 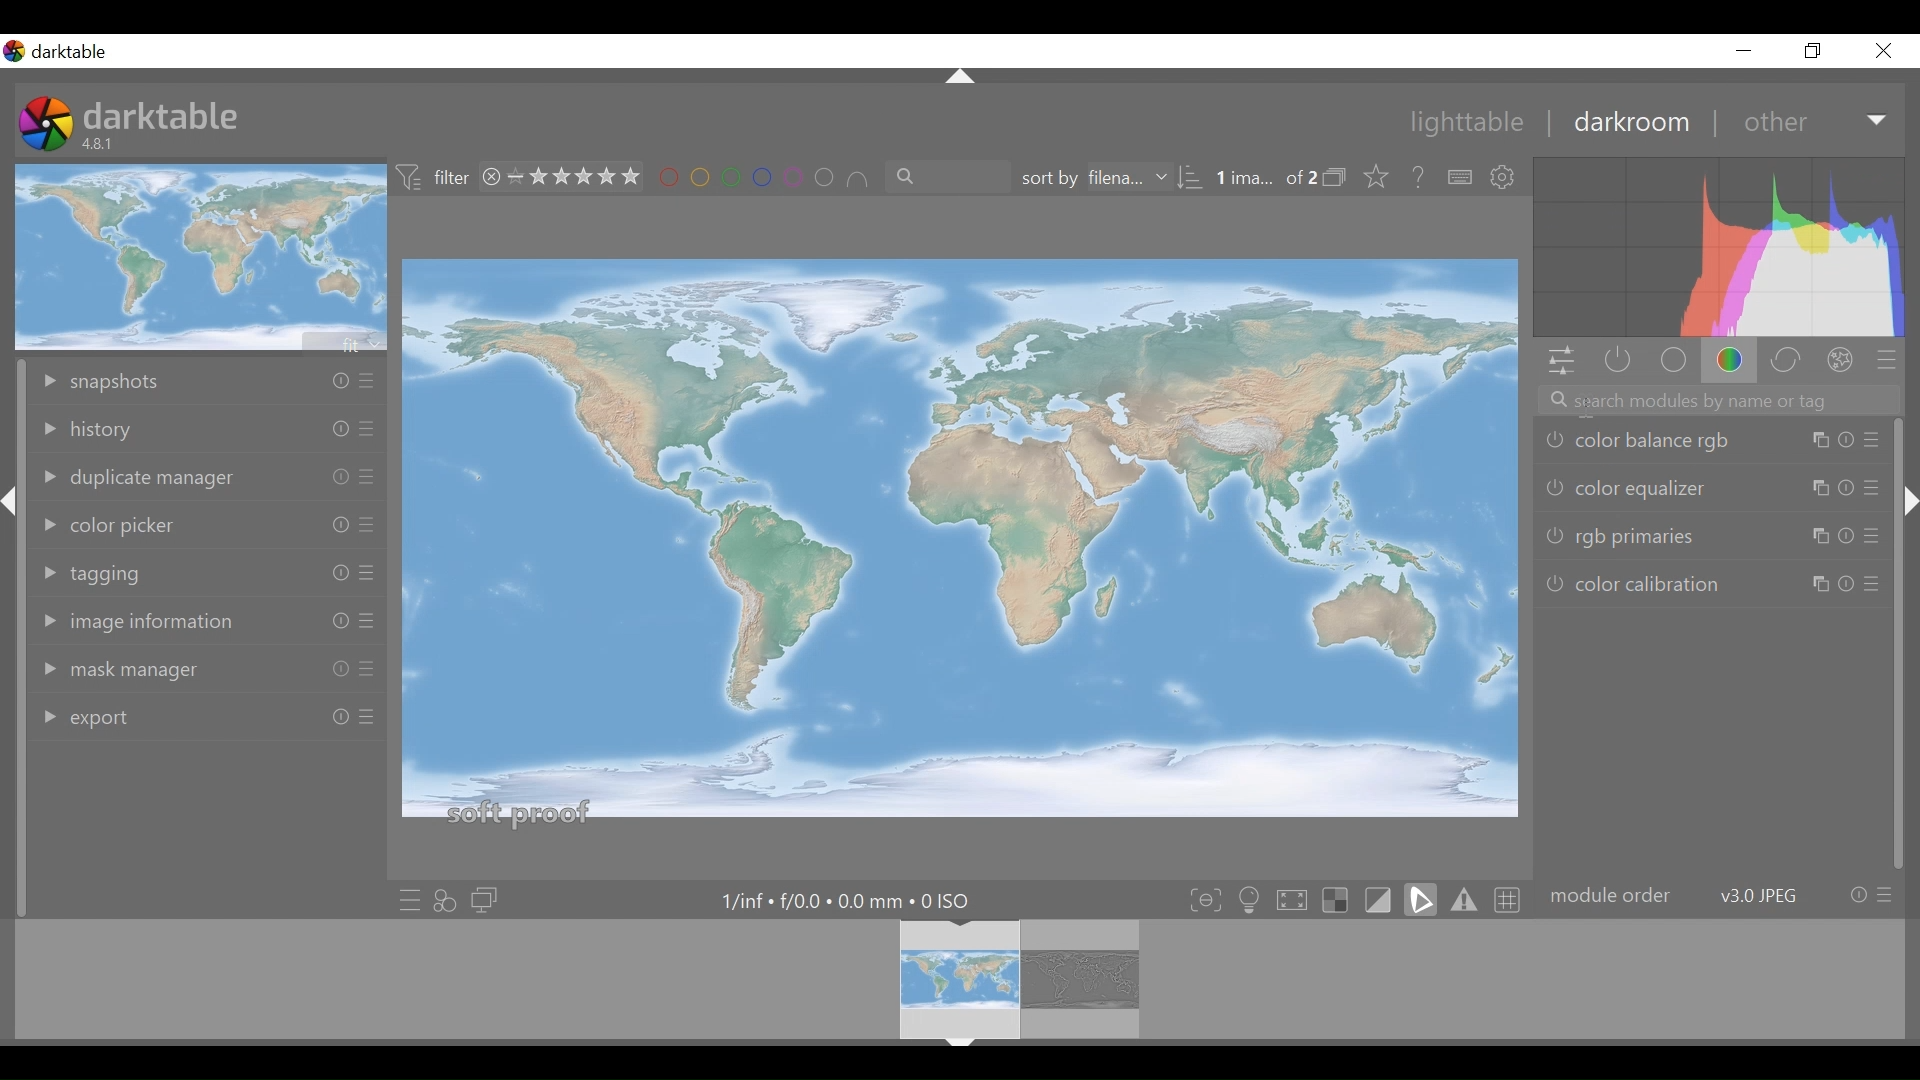 I want to click on icon, so click(x=1335, y=176).